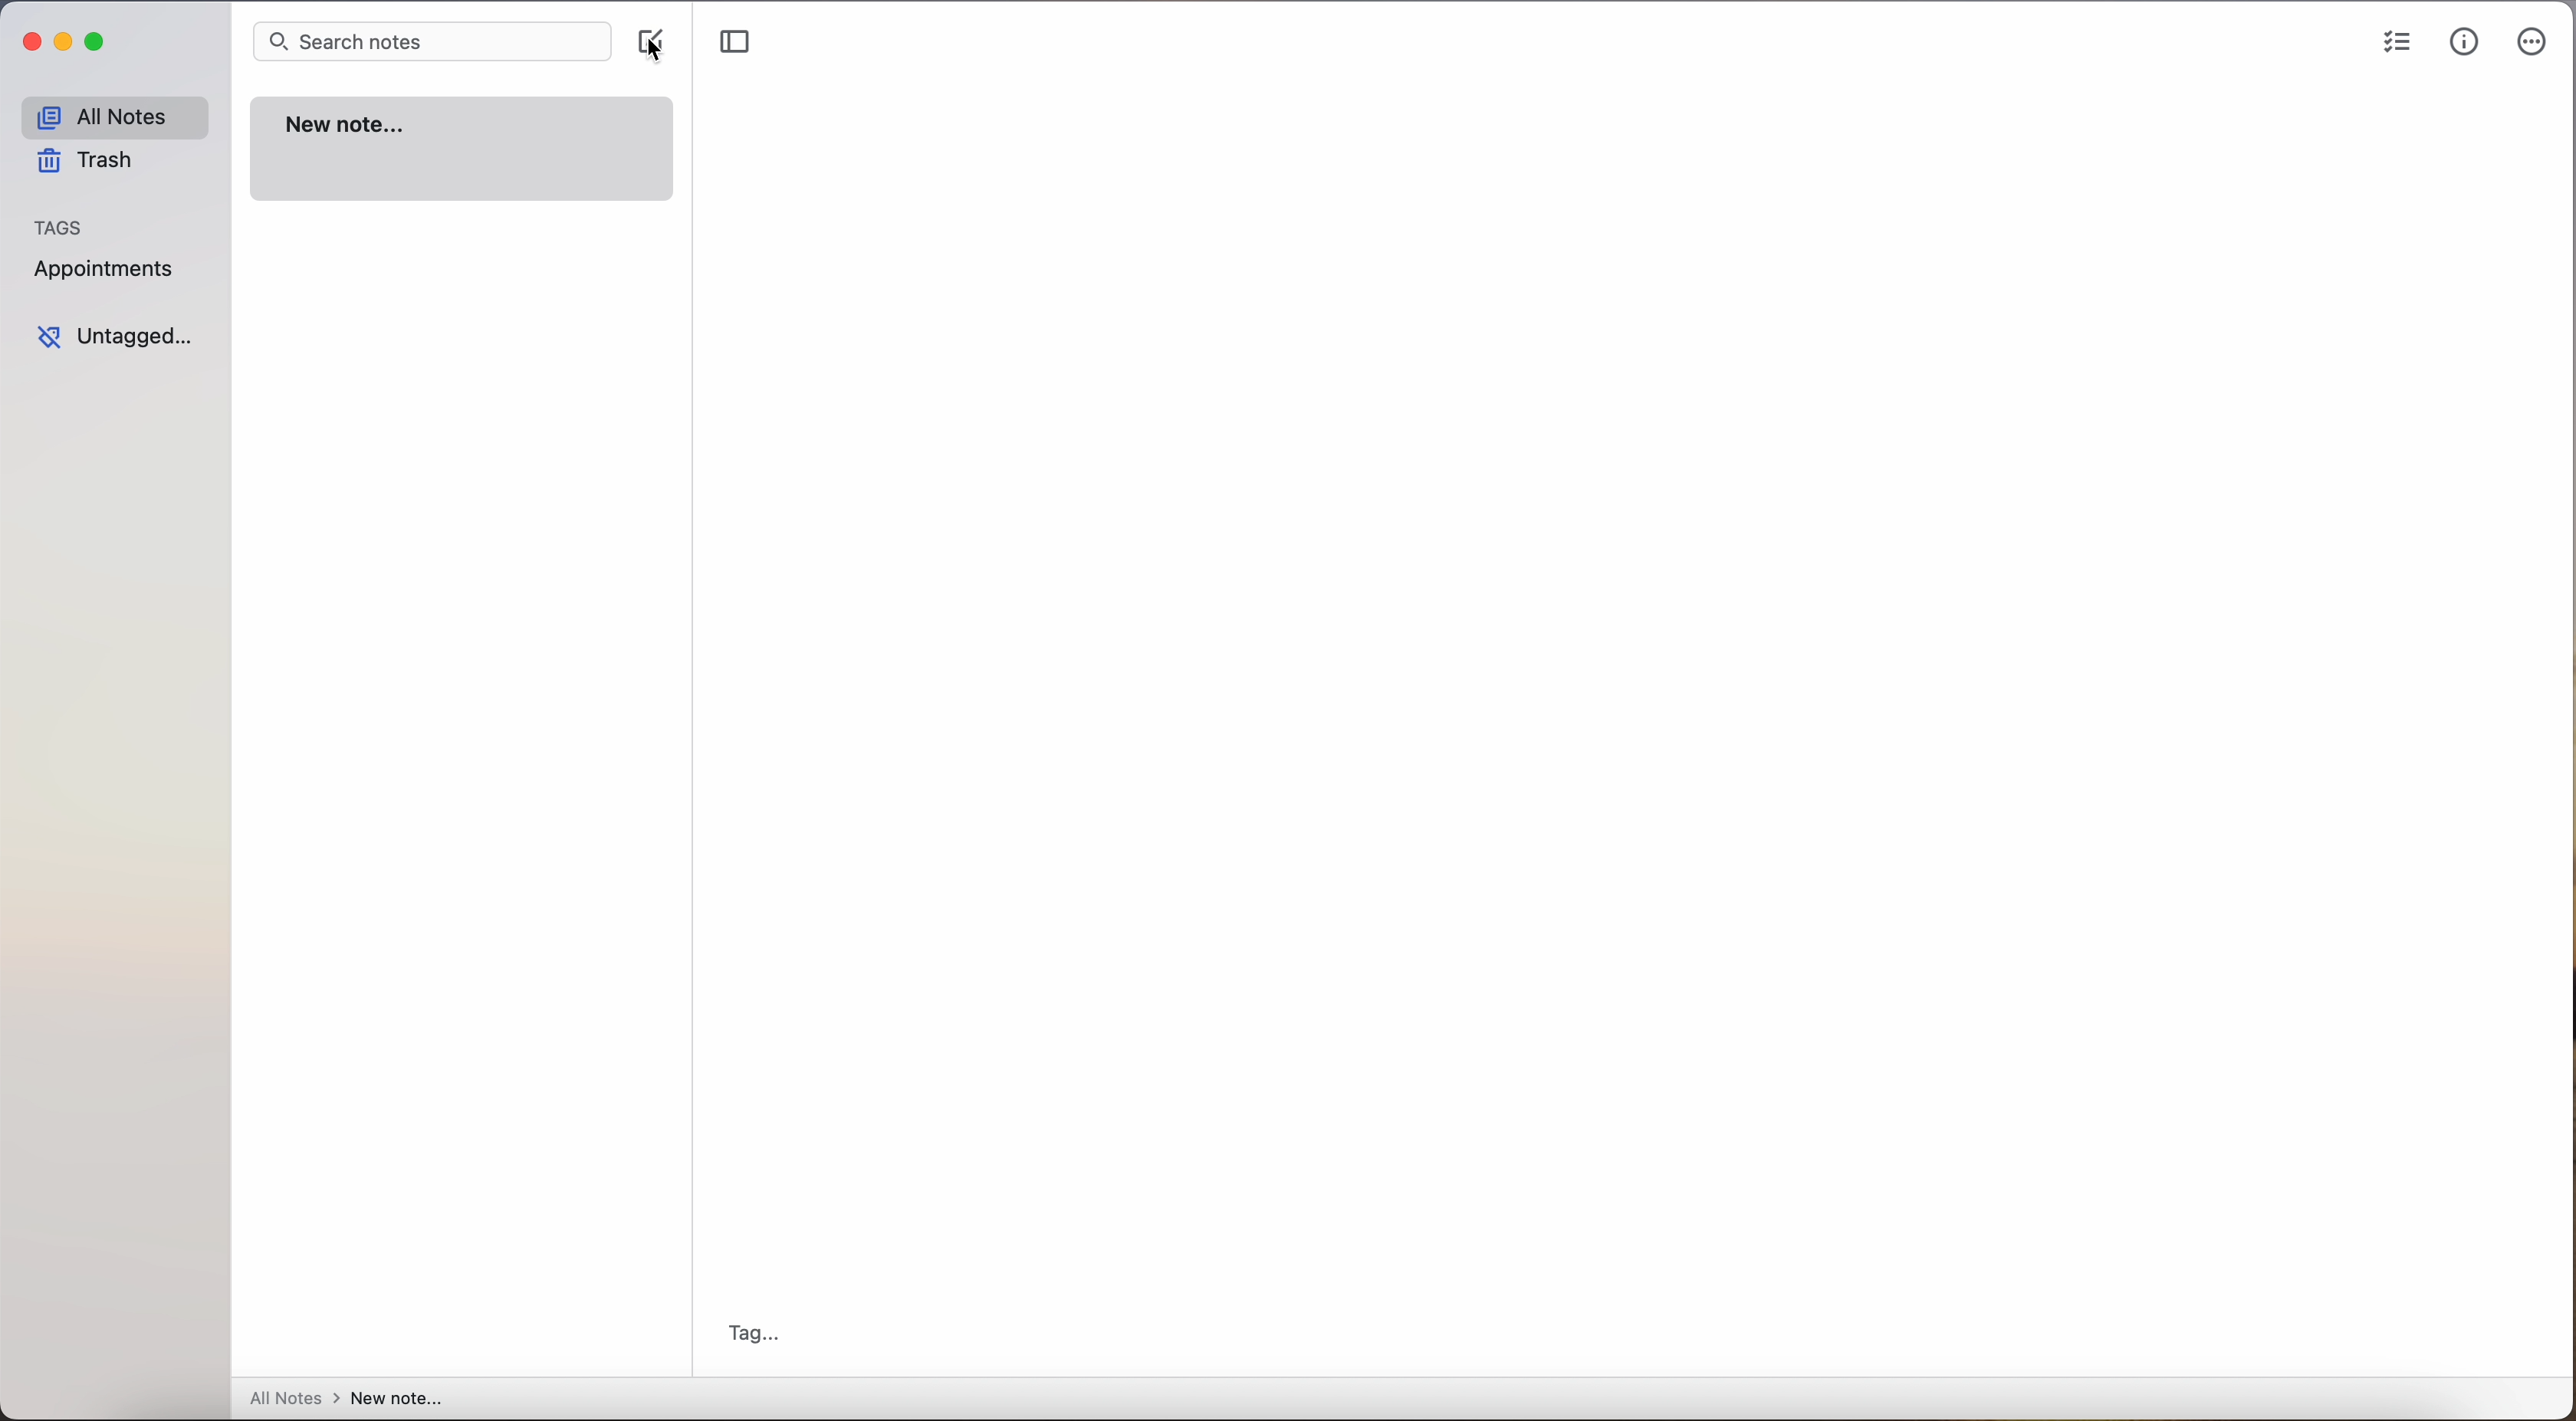  What do you see at coordinates (2463, 42) in the screenshot?
I see `metrics` at bounding box center [2463, 42].